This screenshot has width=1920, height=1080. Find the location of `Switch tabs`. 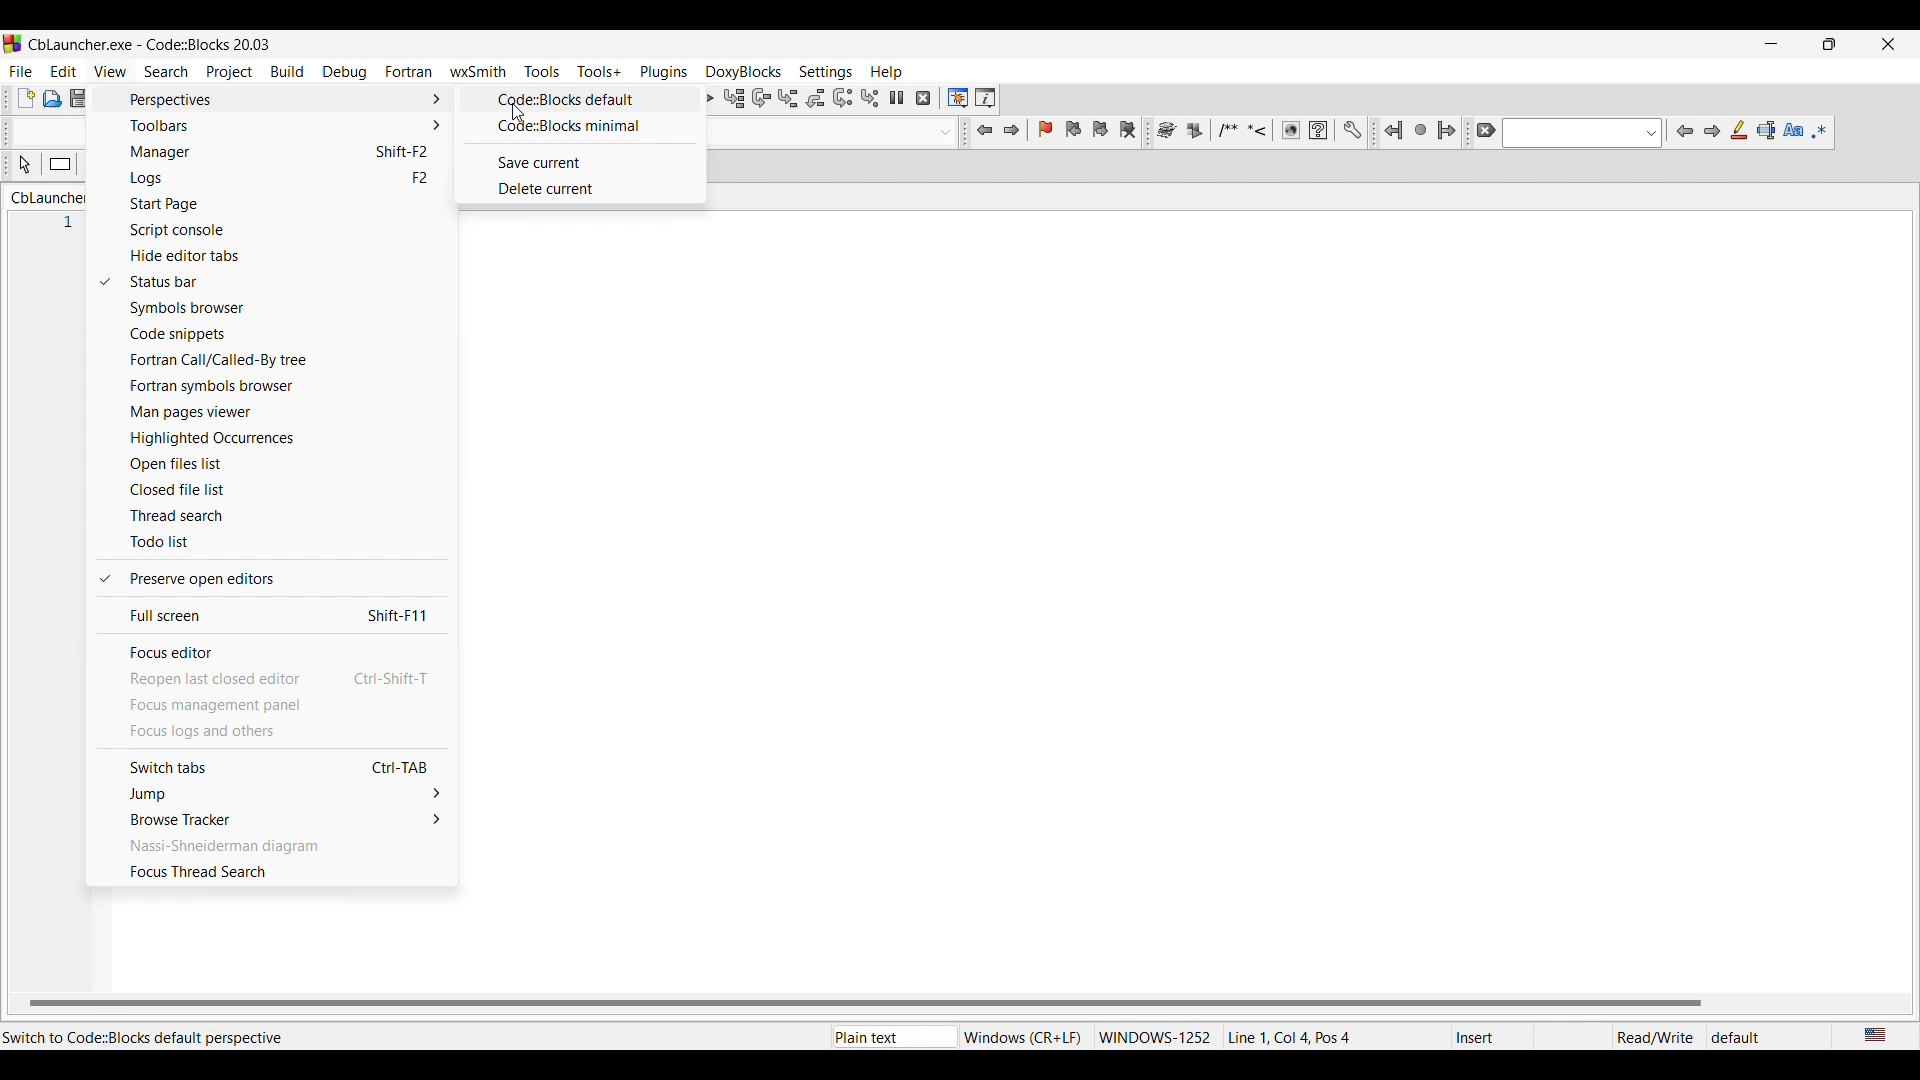

Switch tabs is located at coordinates (274, 766).